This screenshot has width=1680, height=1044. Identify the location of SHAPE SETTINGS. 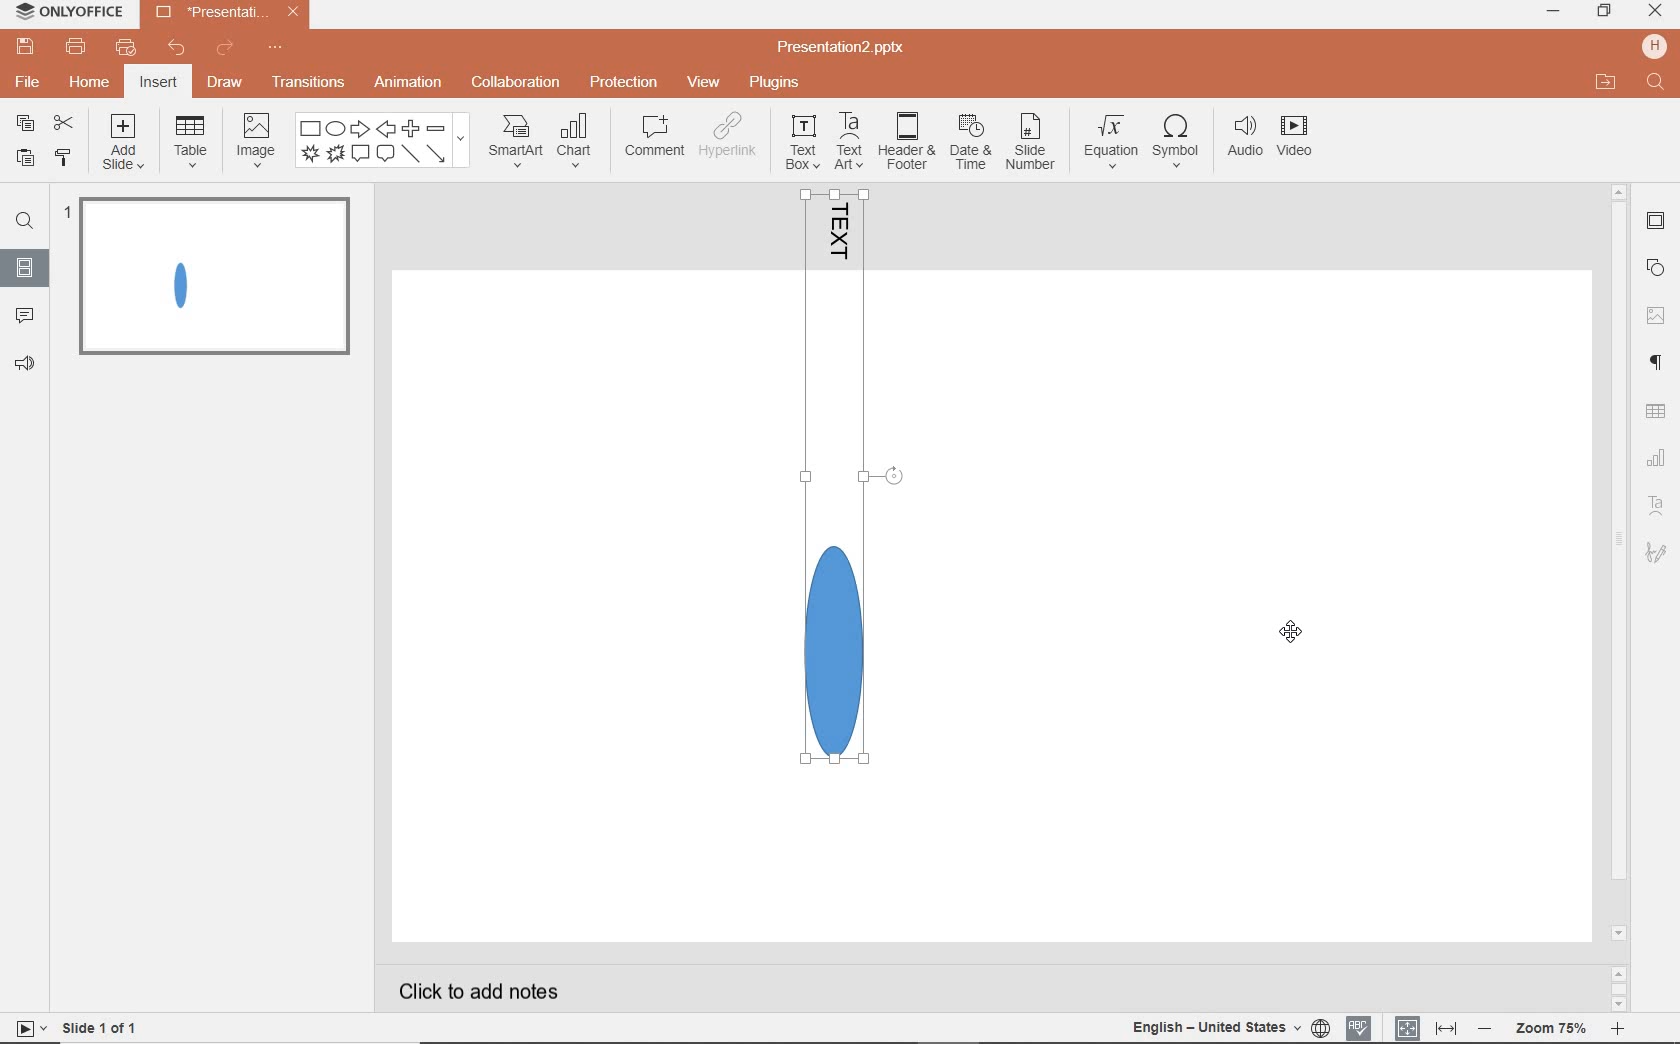
(1657, 265).